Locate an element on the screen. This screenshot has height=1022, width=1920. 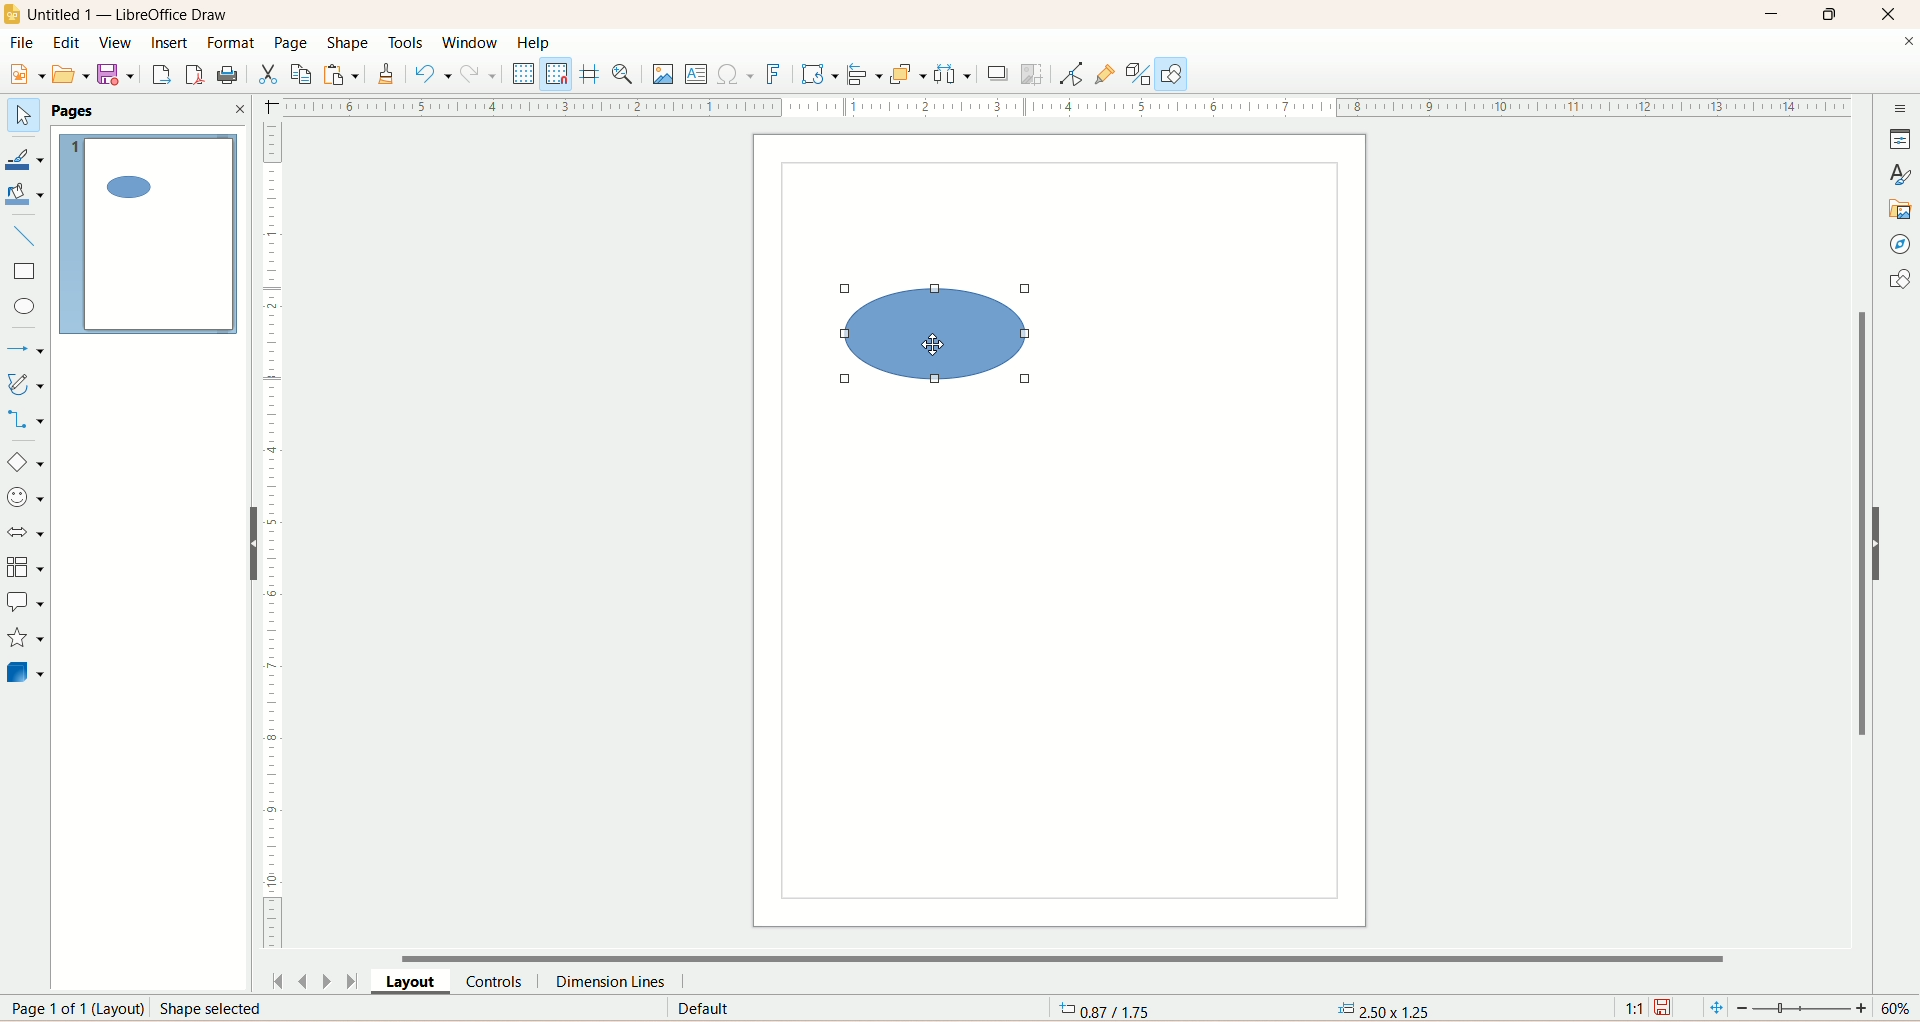
scale bar is located at coordinates (1069, 108).